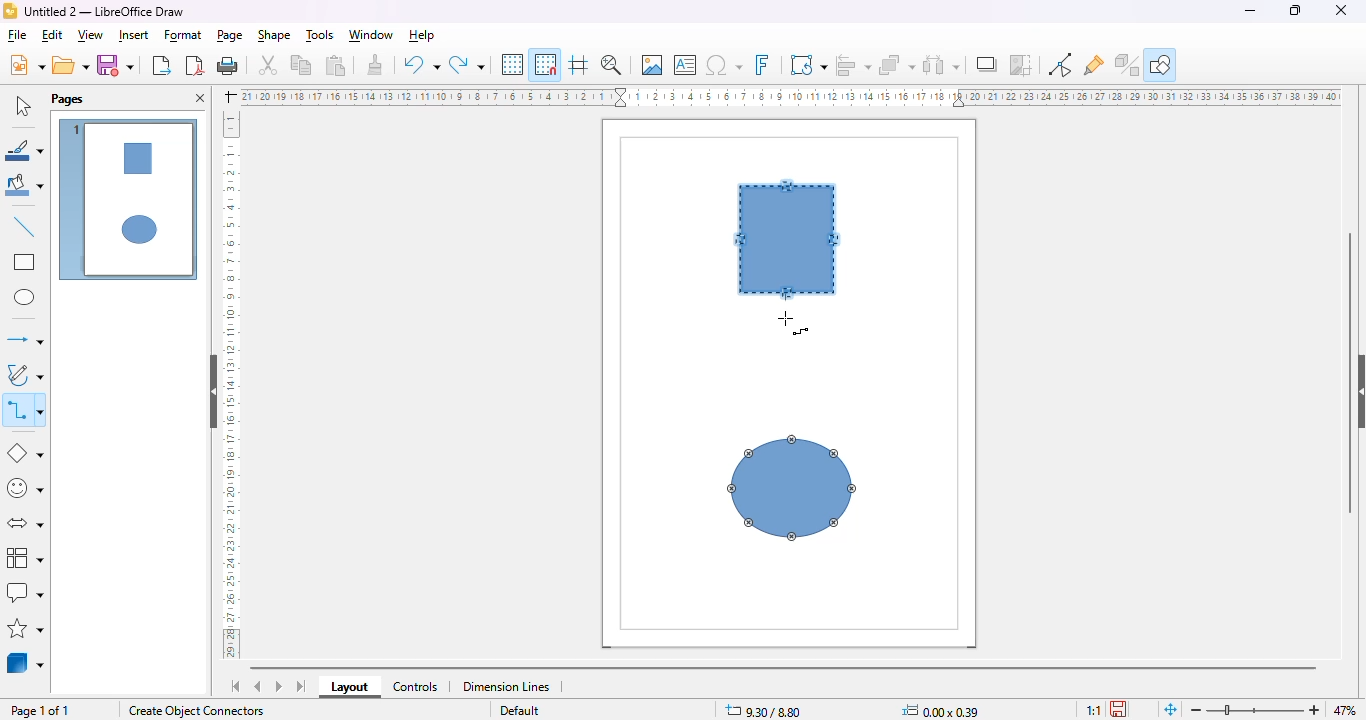 This screenshot has width=1366, height=720. I want to click on the document has been modified, so click(1120, 708).